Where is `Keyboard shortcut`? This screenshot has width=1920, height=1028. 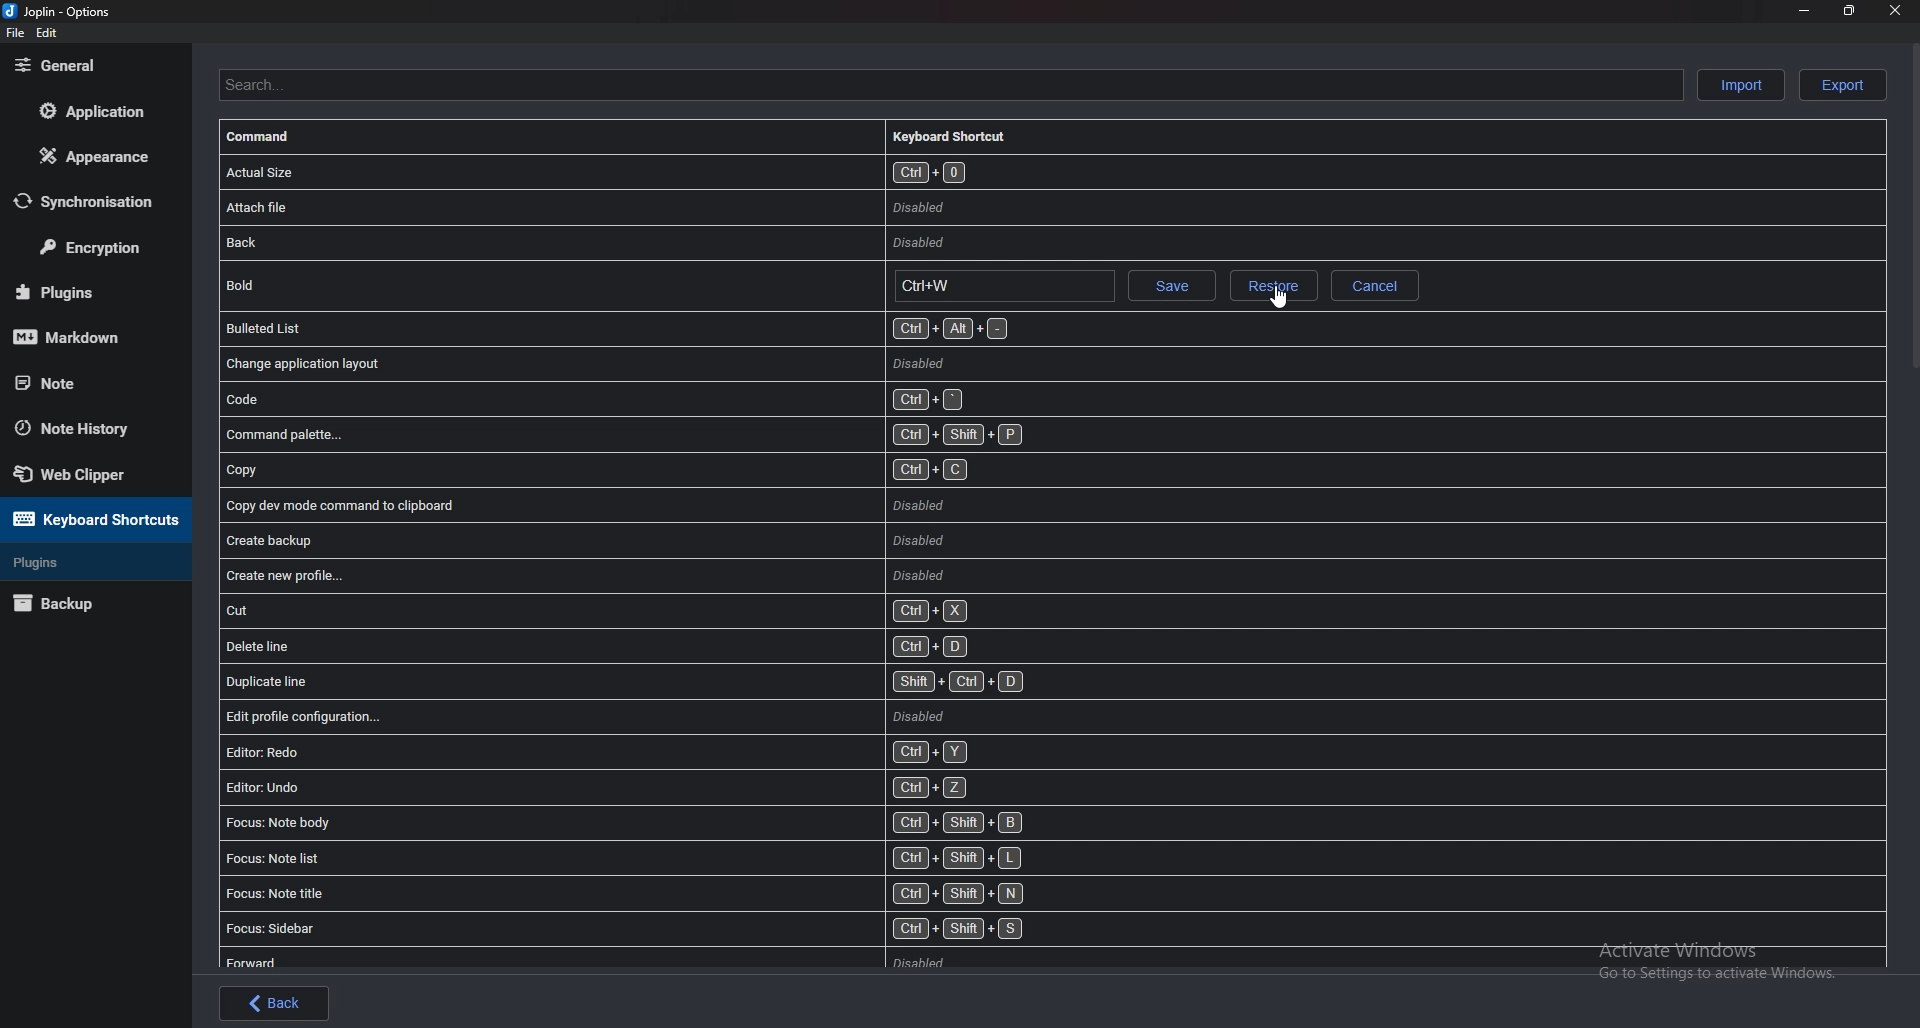 Keyboard shortcut is located at coordinates (960, 135).